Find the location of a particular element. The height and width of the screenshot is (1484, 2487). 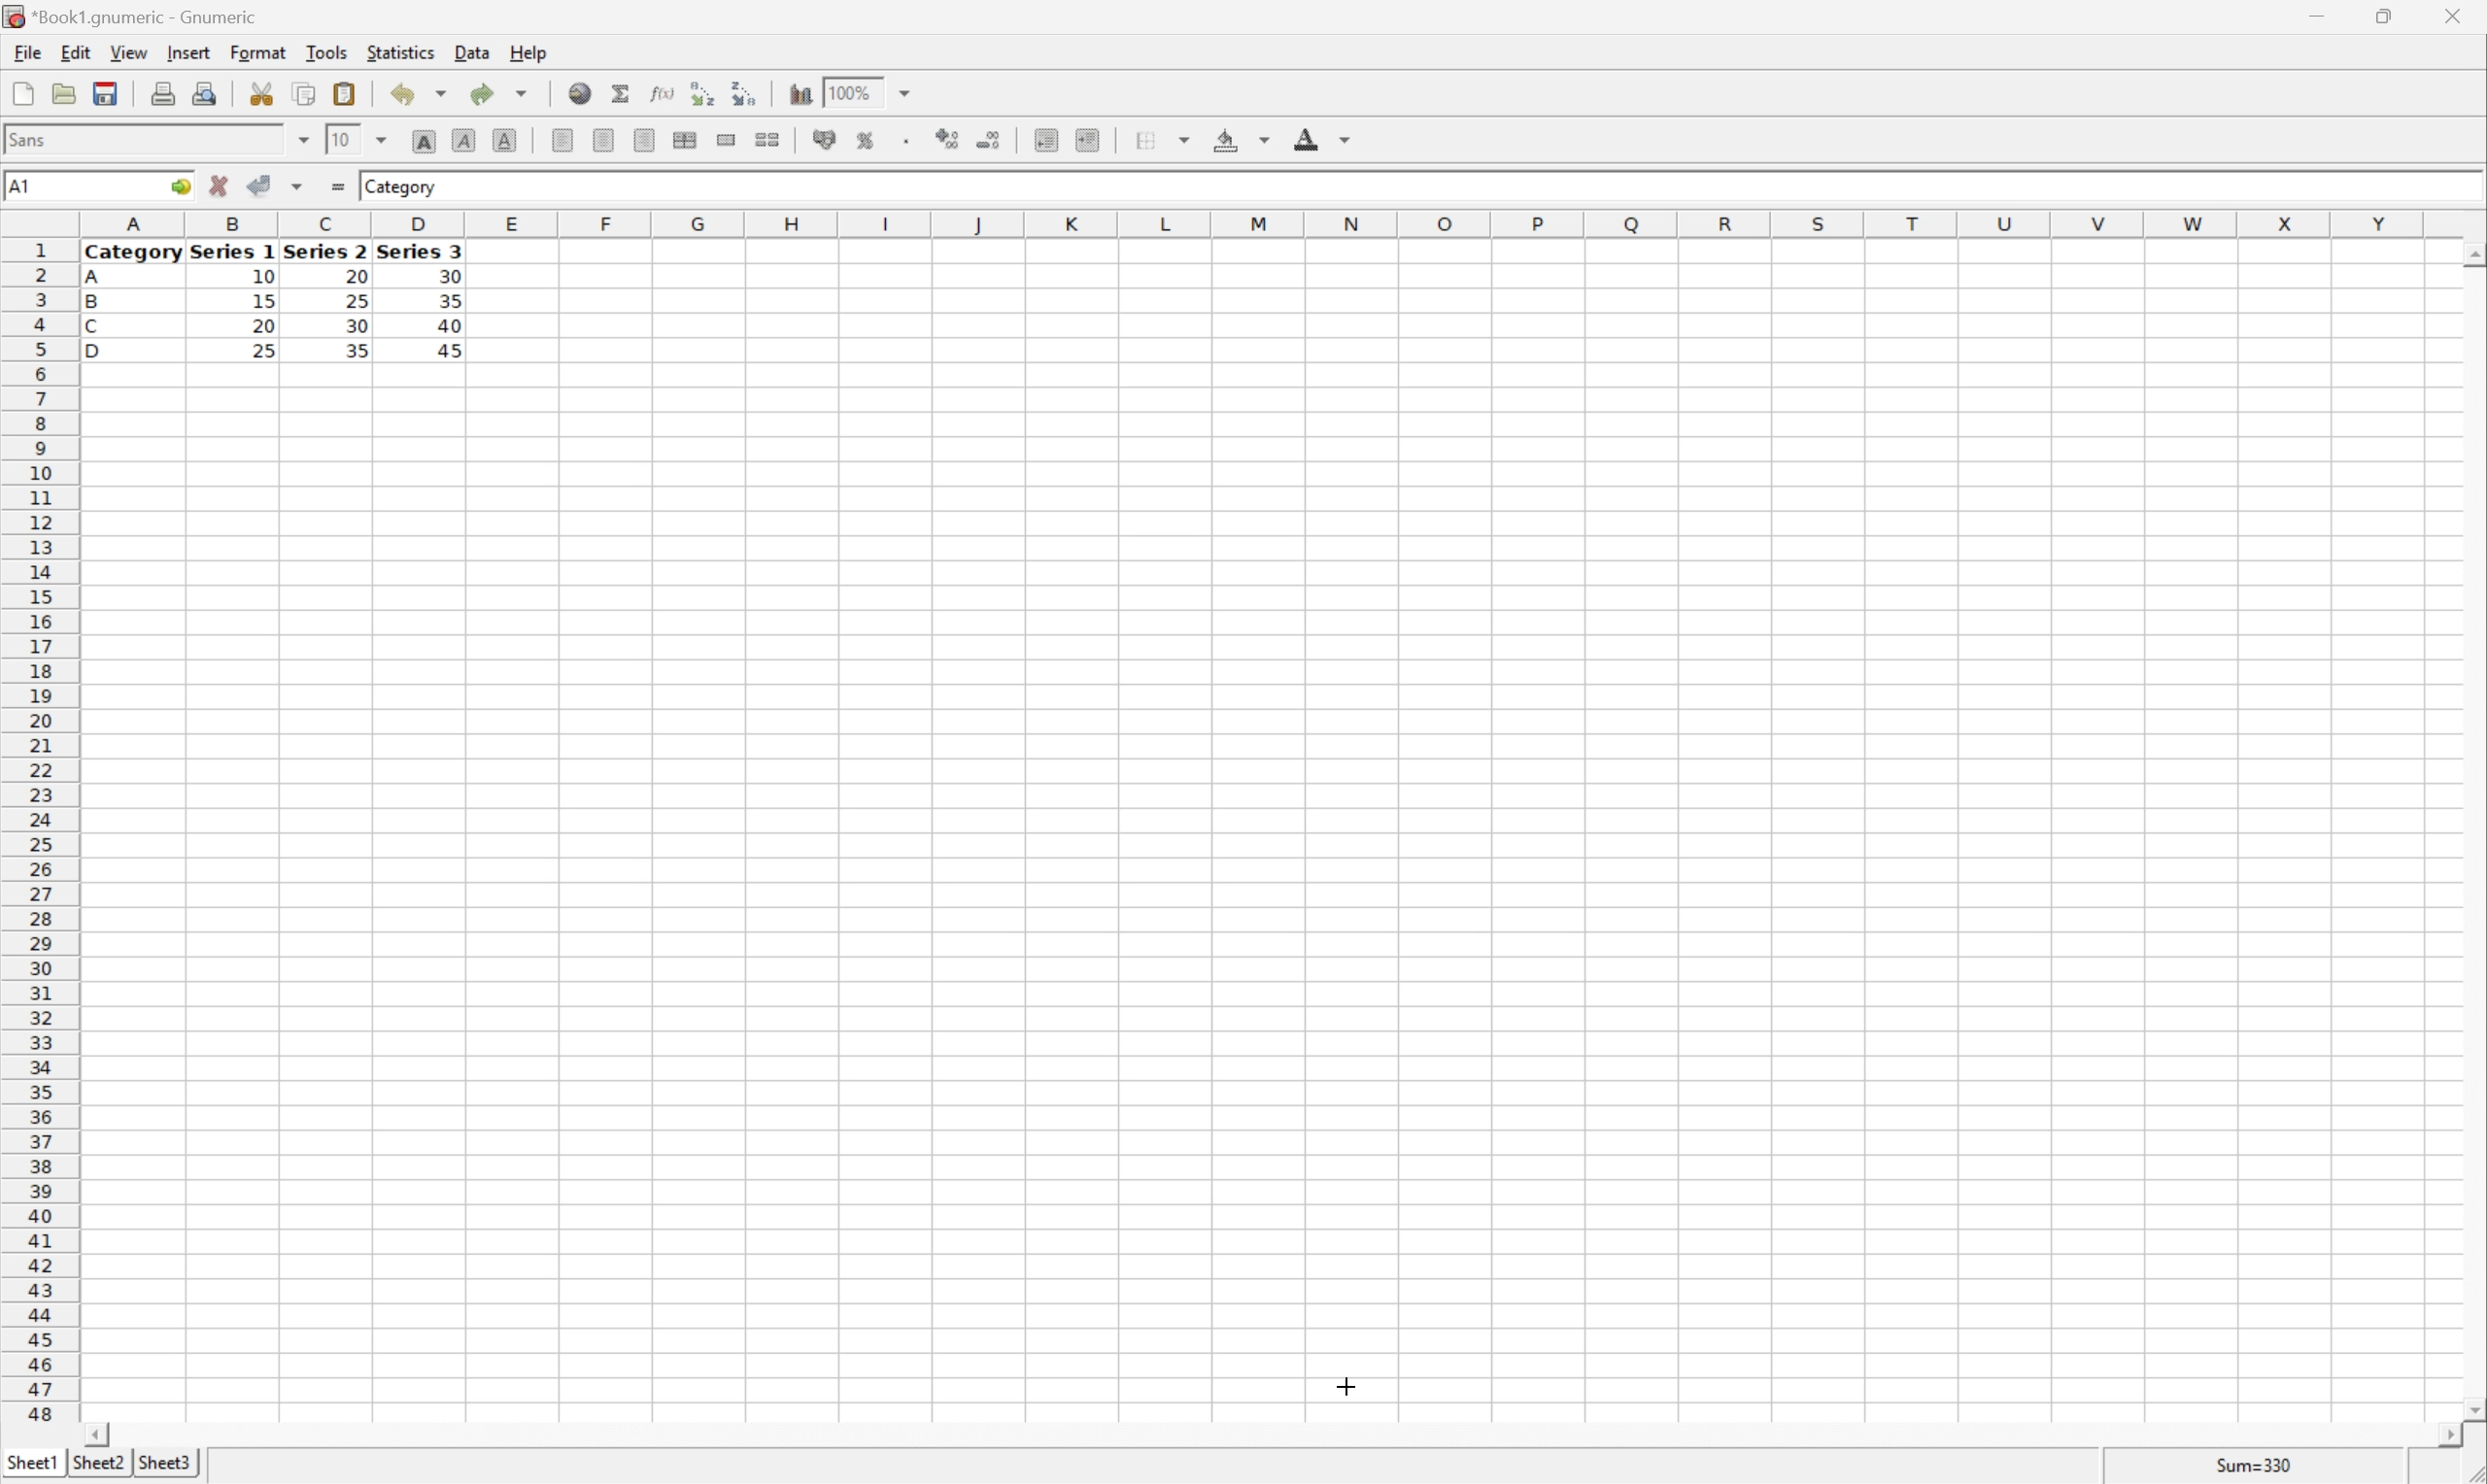

Increase indent, and align the contents to the left is located at coordinates (1087, 142).